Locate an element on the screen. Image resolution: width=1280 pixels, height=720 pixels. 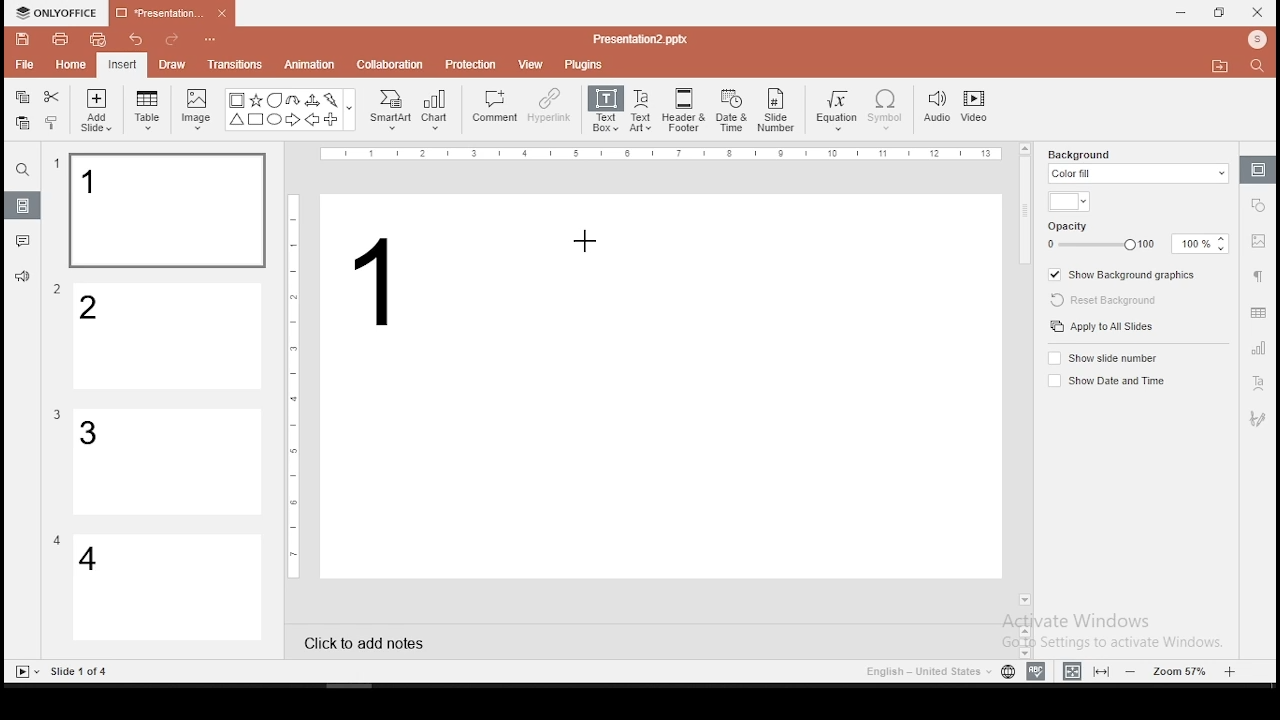
Trianlge is located at coordinates (236, 120).